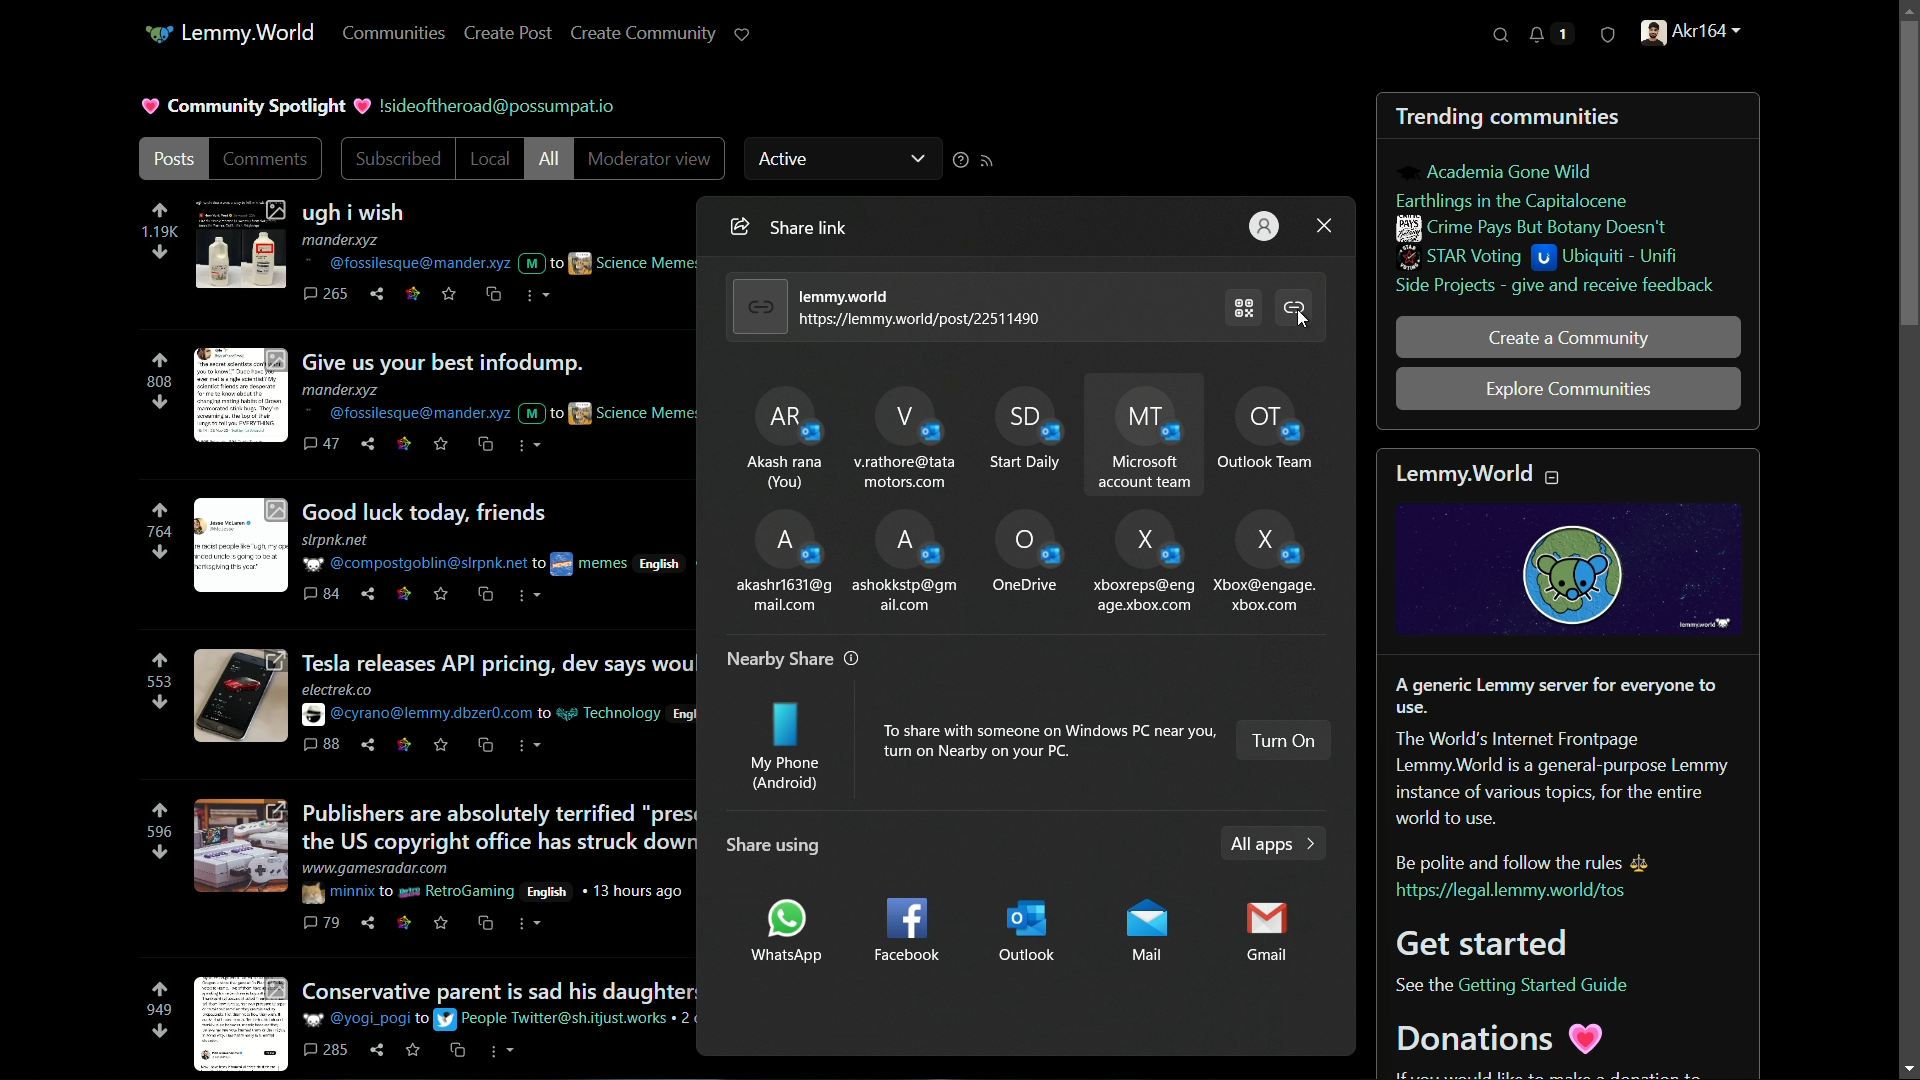 Image resolution: width=1920 pixels, height=1080 pixels. What do you see at coordinates (529, 923) in the screenshot?
I see `more actions` at bounding box center [529, 923].